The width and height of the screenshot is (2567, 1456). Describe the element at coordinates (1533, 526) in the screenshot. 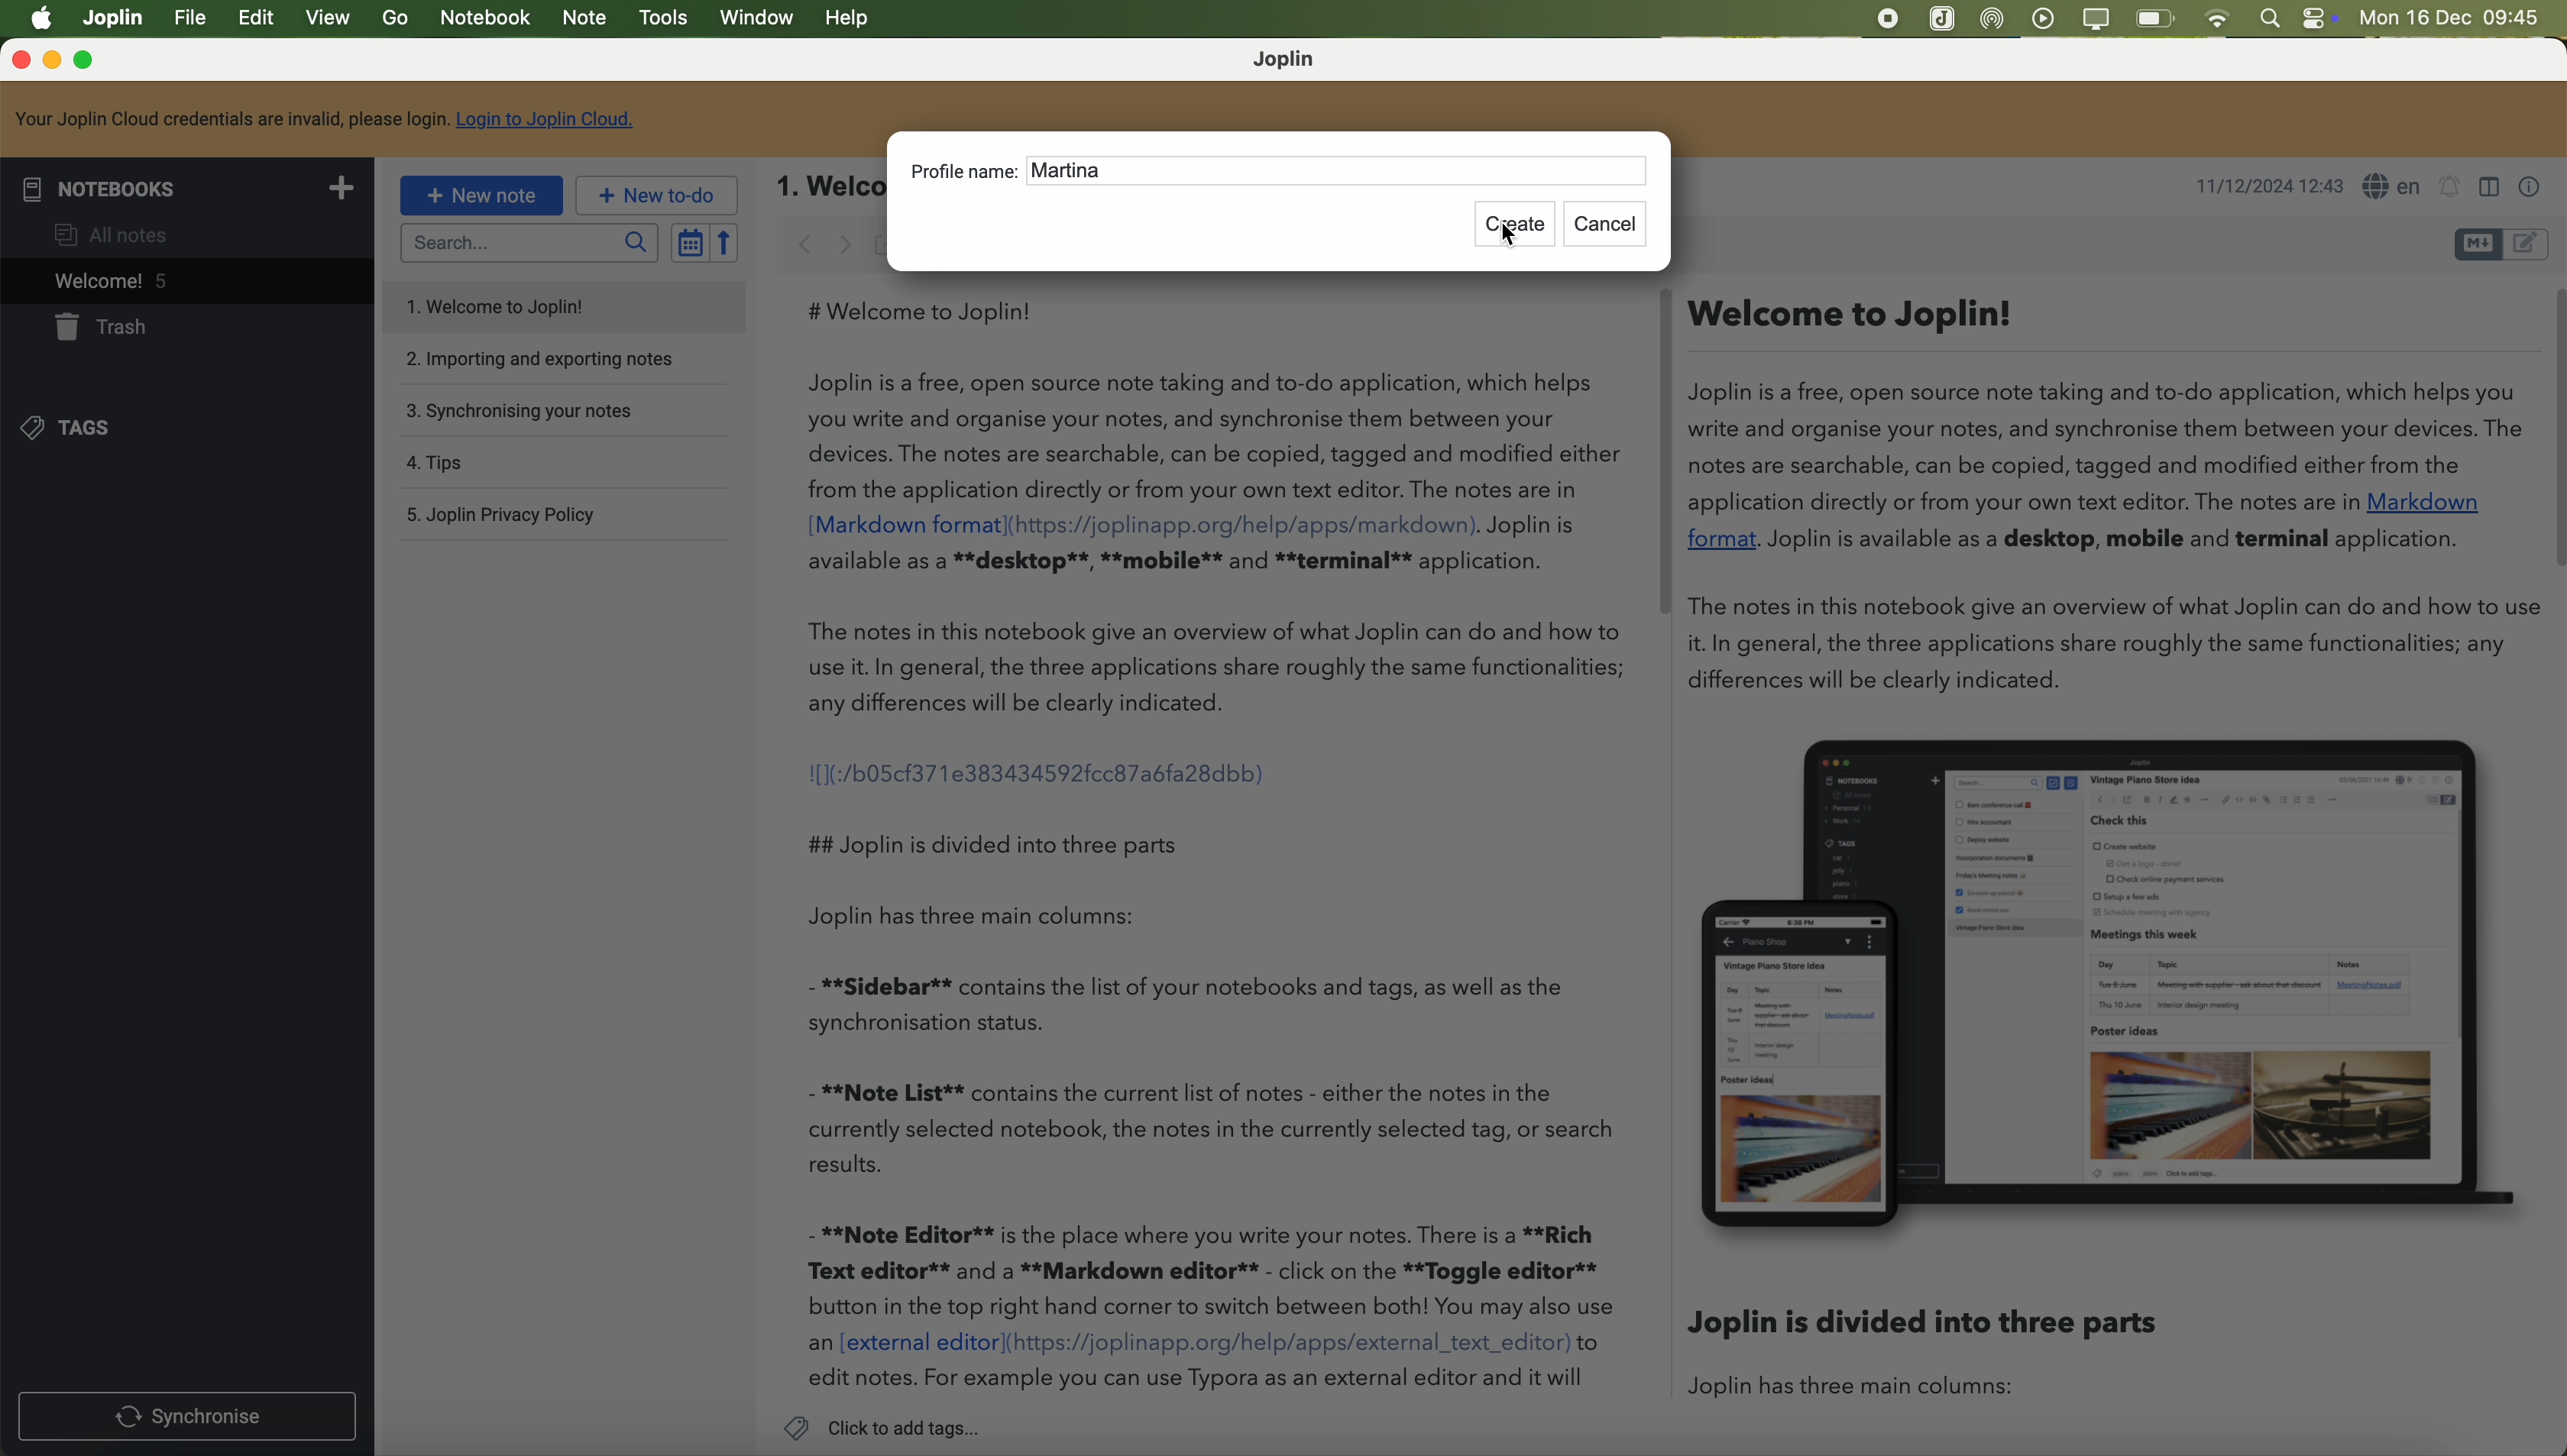

I see `Joplin is` at that location.